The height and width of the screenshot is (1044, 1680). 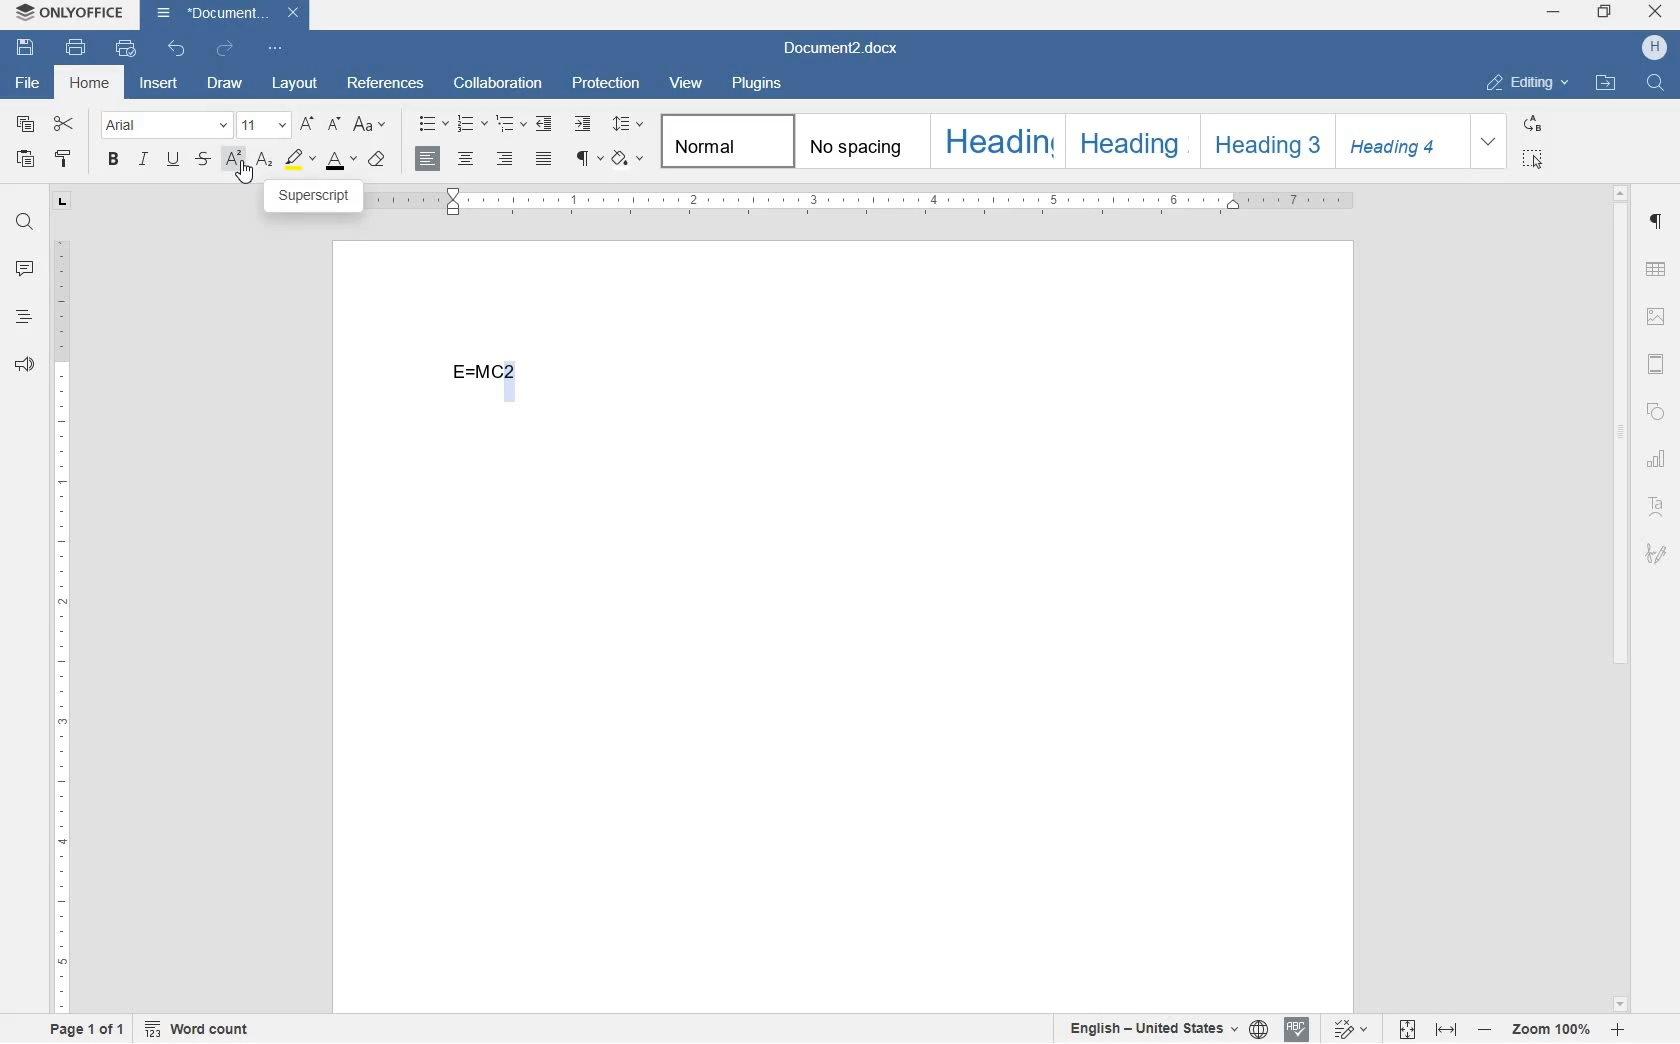 What do you see at coordinates (427, 158) in the screenshot?
I see `align left` at bounding box center [427, 158].